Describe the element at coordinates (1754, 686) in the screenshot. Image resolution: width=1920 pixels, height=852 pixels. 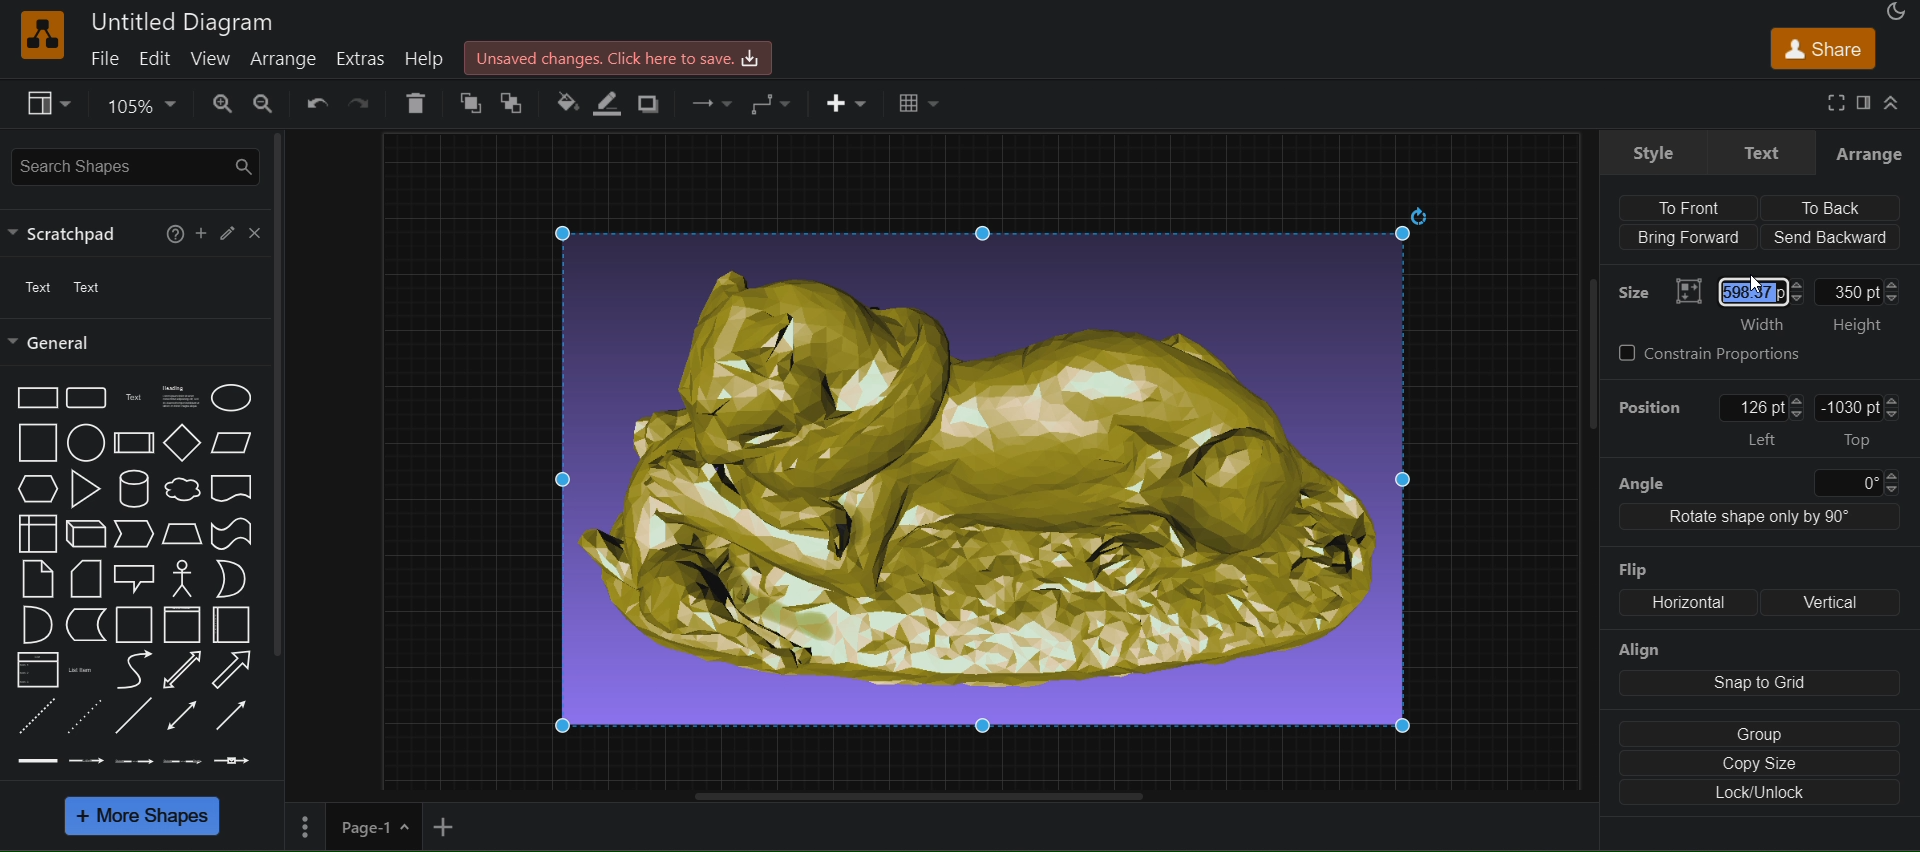
I see `align` at that location.